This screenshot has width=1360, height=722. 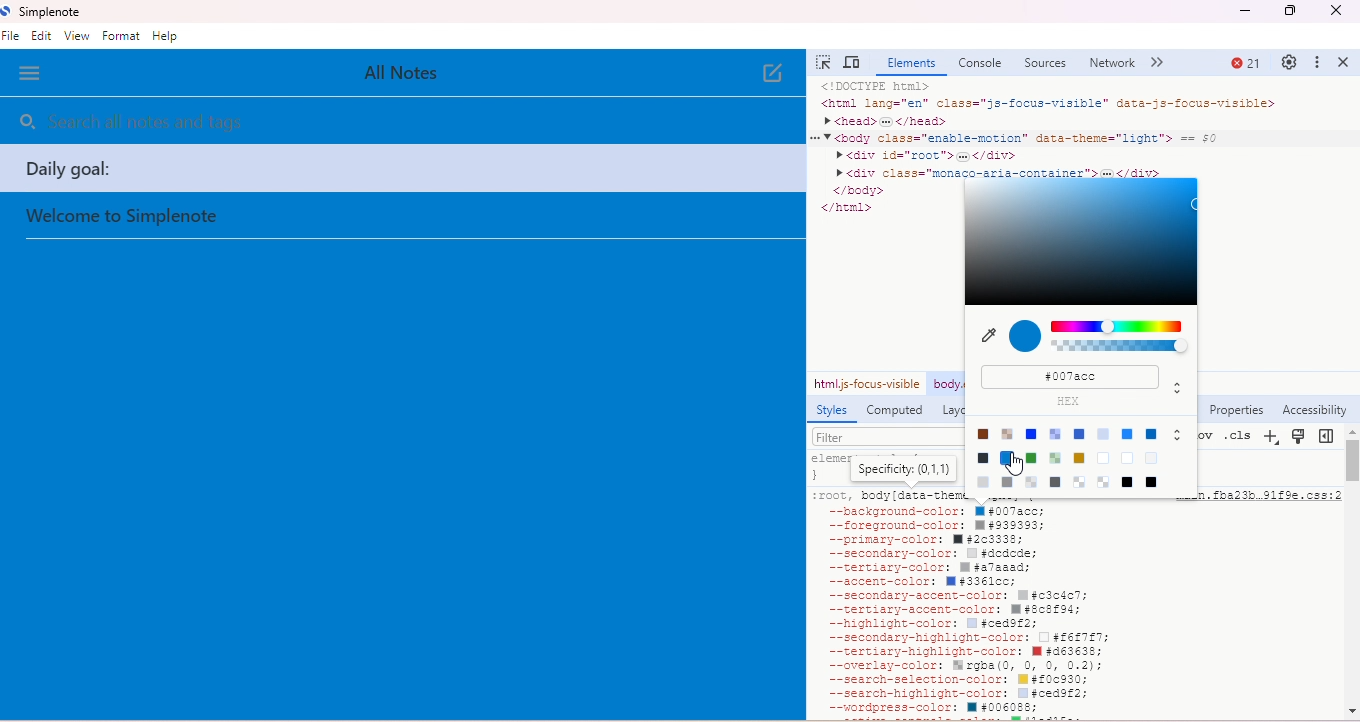 I want to click on layout, so click(x=953, y=411).